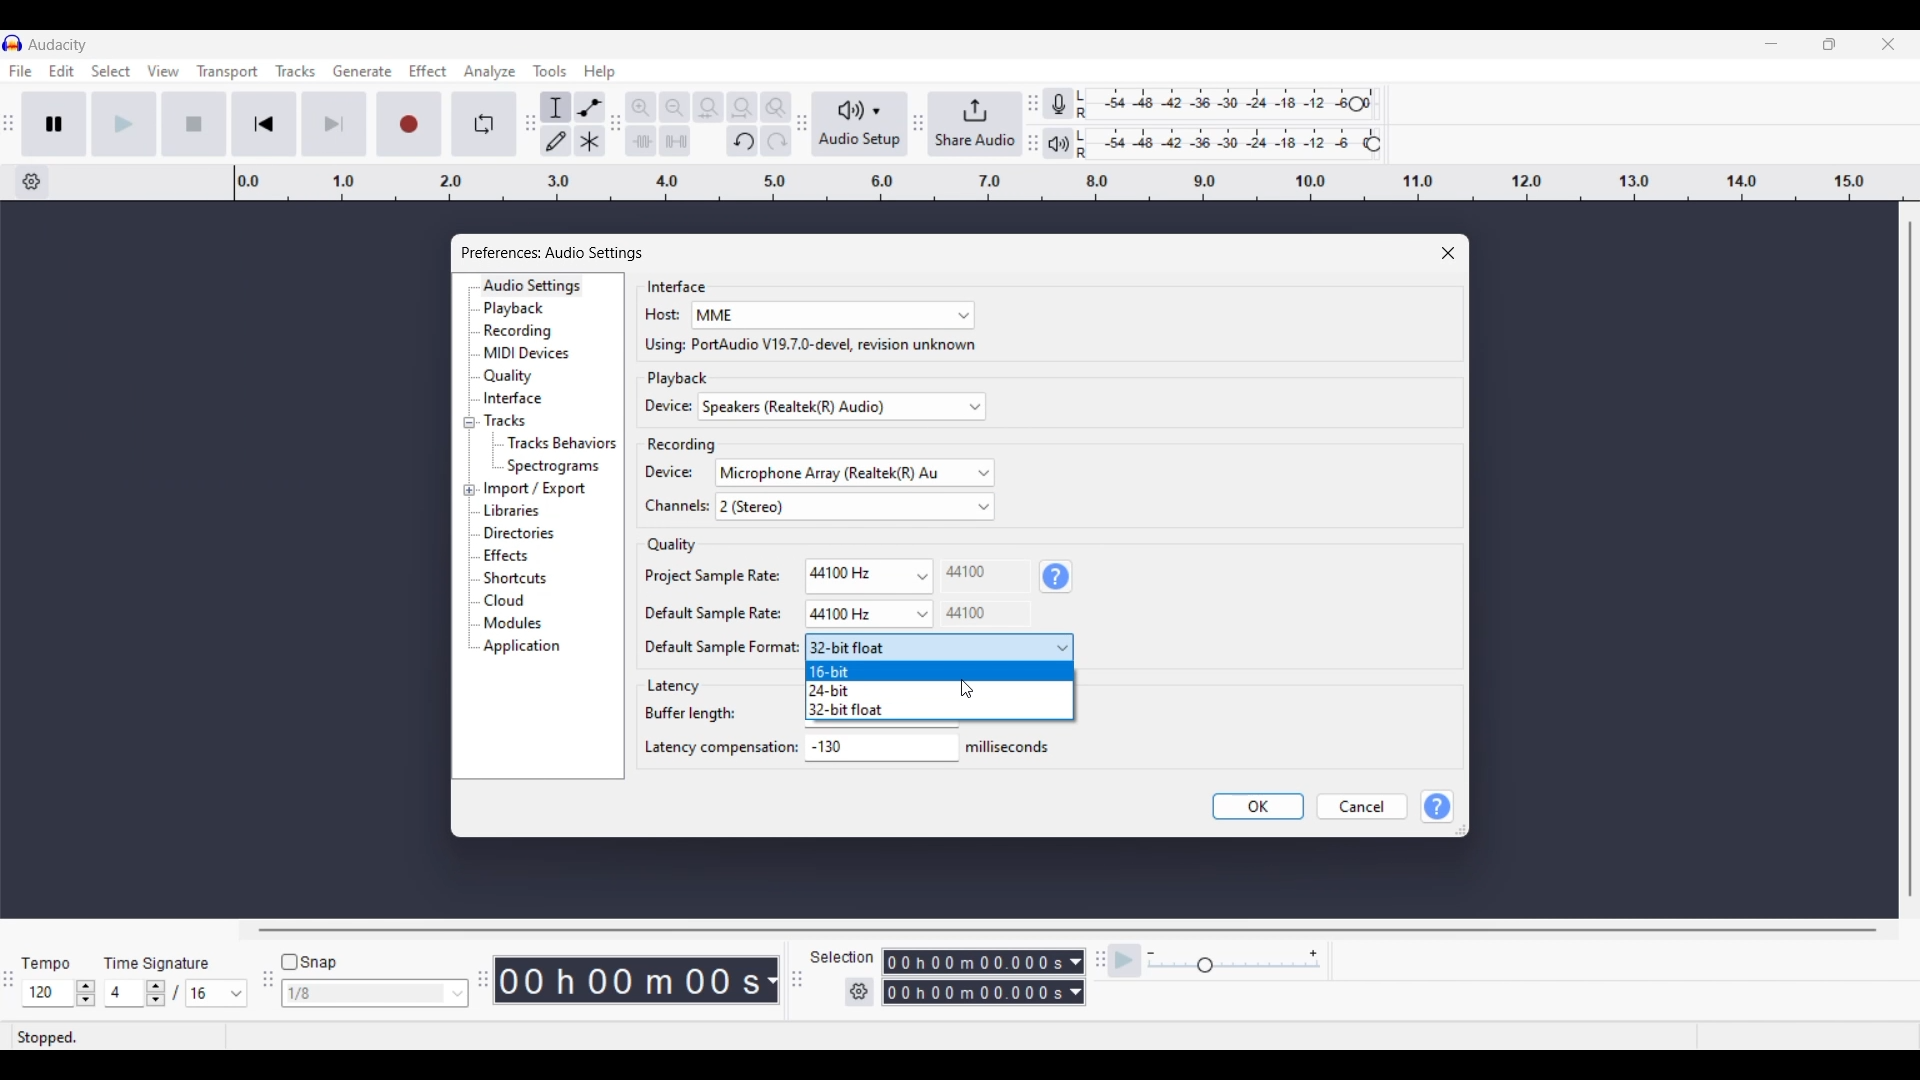  What do you see at coordinates (563, 466) in the screenshot?
I see `Spectrograms` at bounding box center [563, 466].